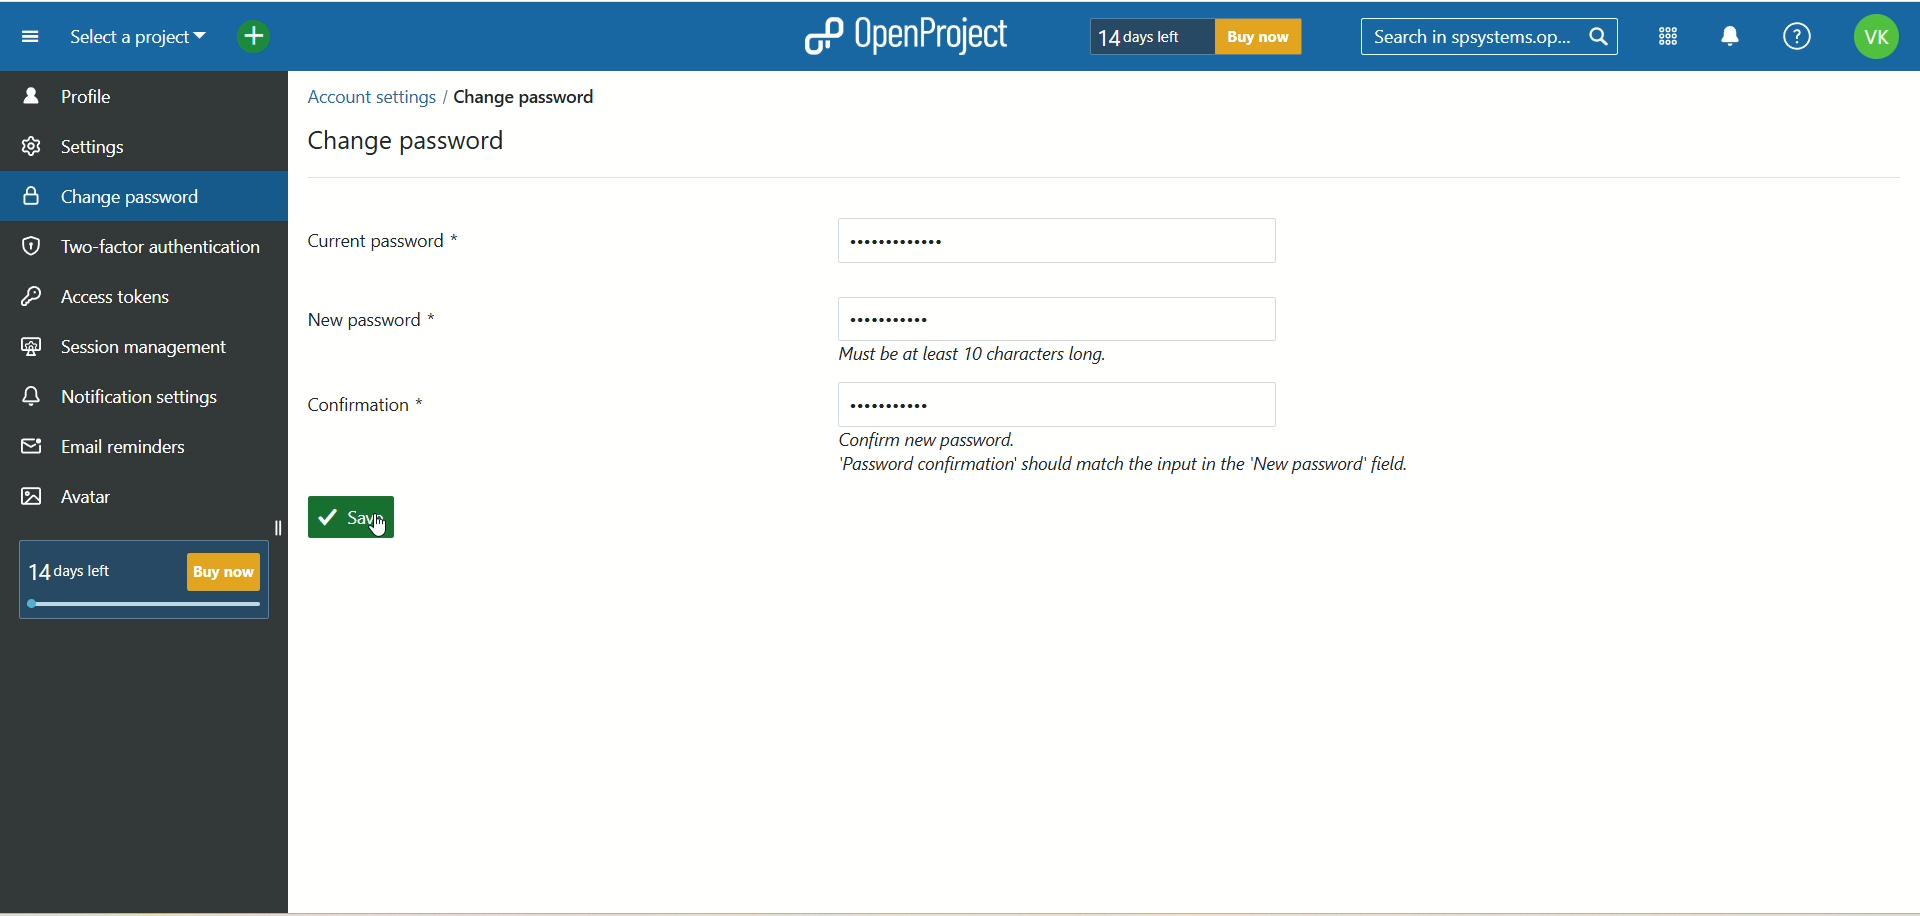 The height and width of the screenshot is (916, 1920). What do you see at coordinates (1493, 38) in the screenshot?
I see `search` at bounding box center [1493, 38].